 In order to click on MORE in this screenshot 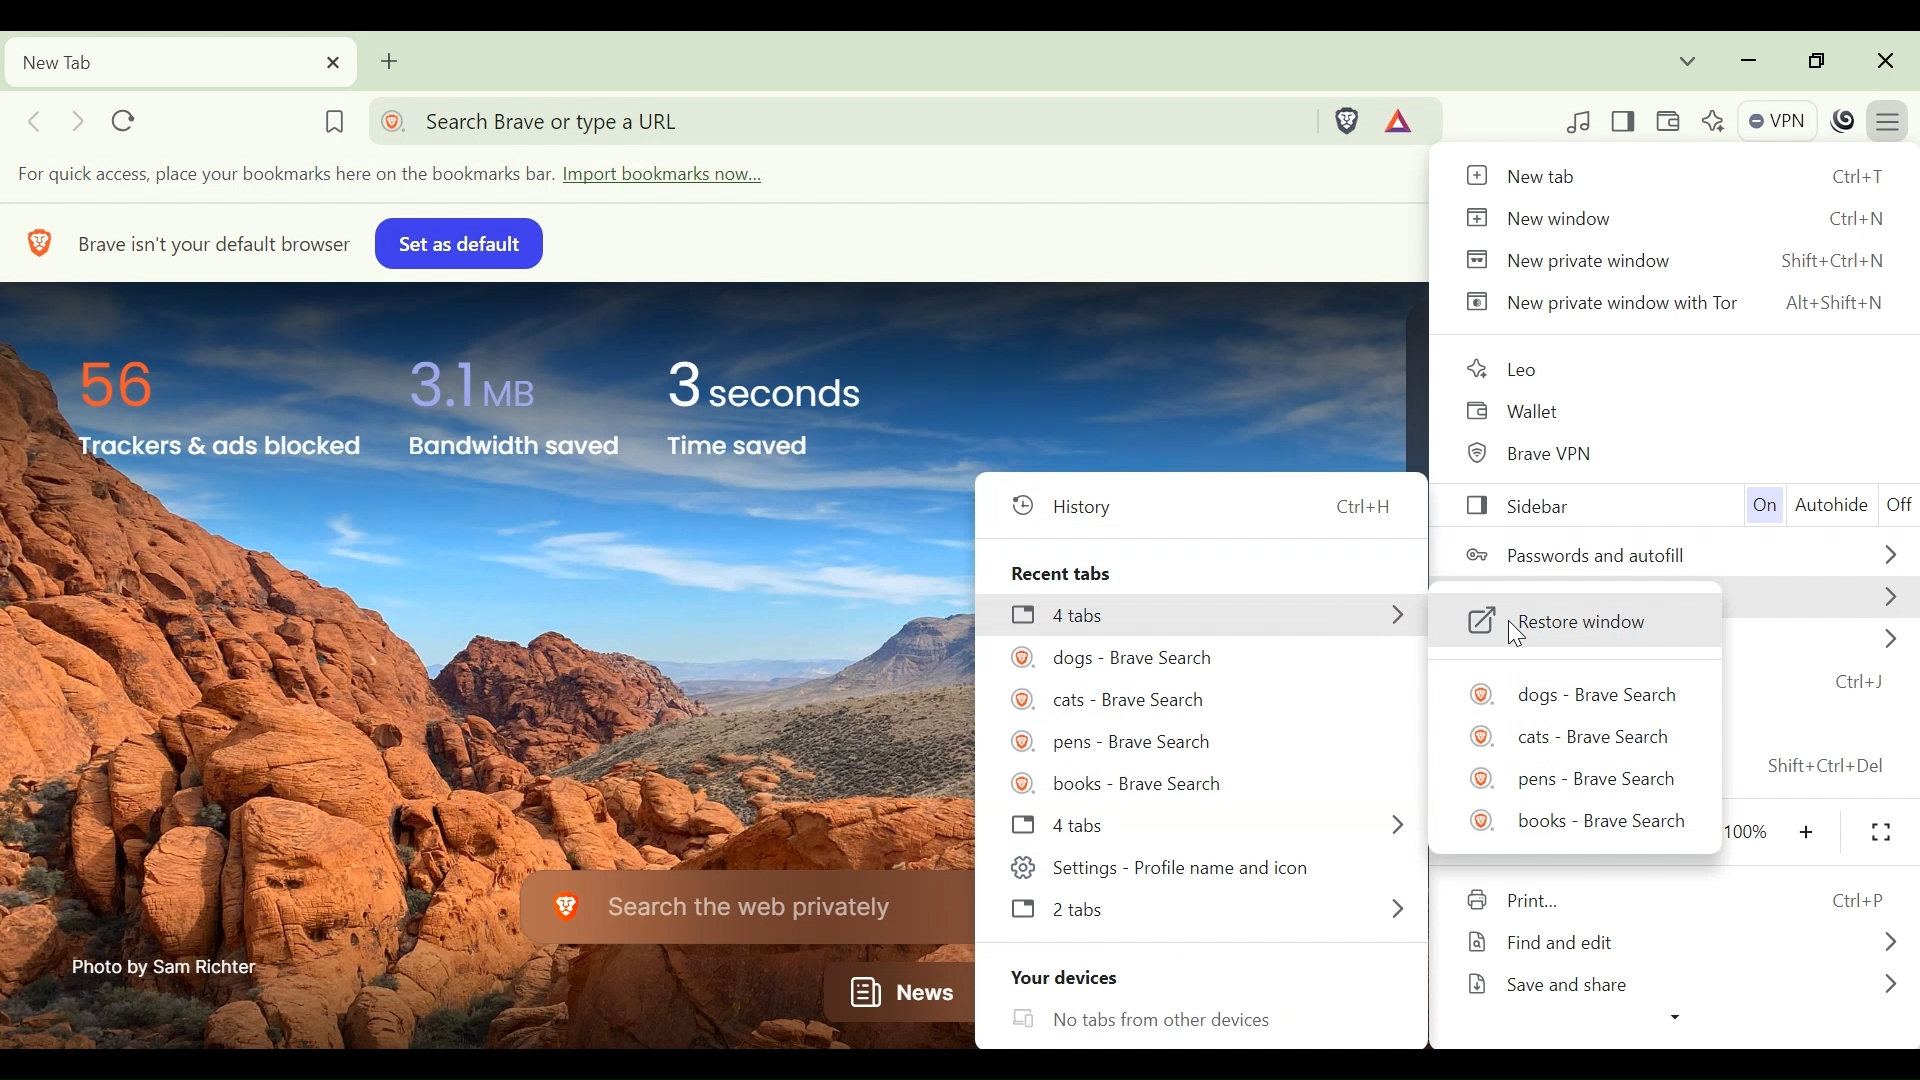, I will do `click(1888, 642)`.